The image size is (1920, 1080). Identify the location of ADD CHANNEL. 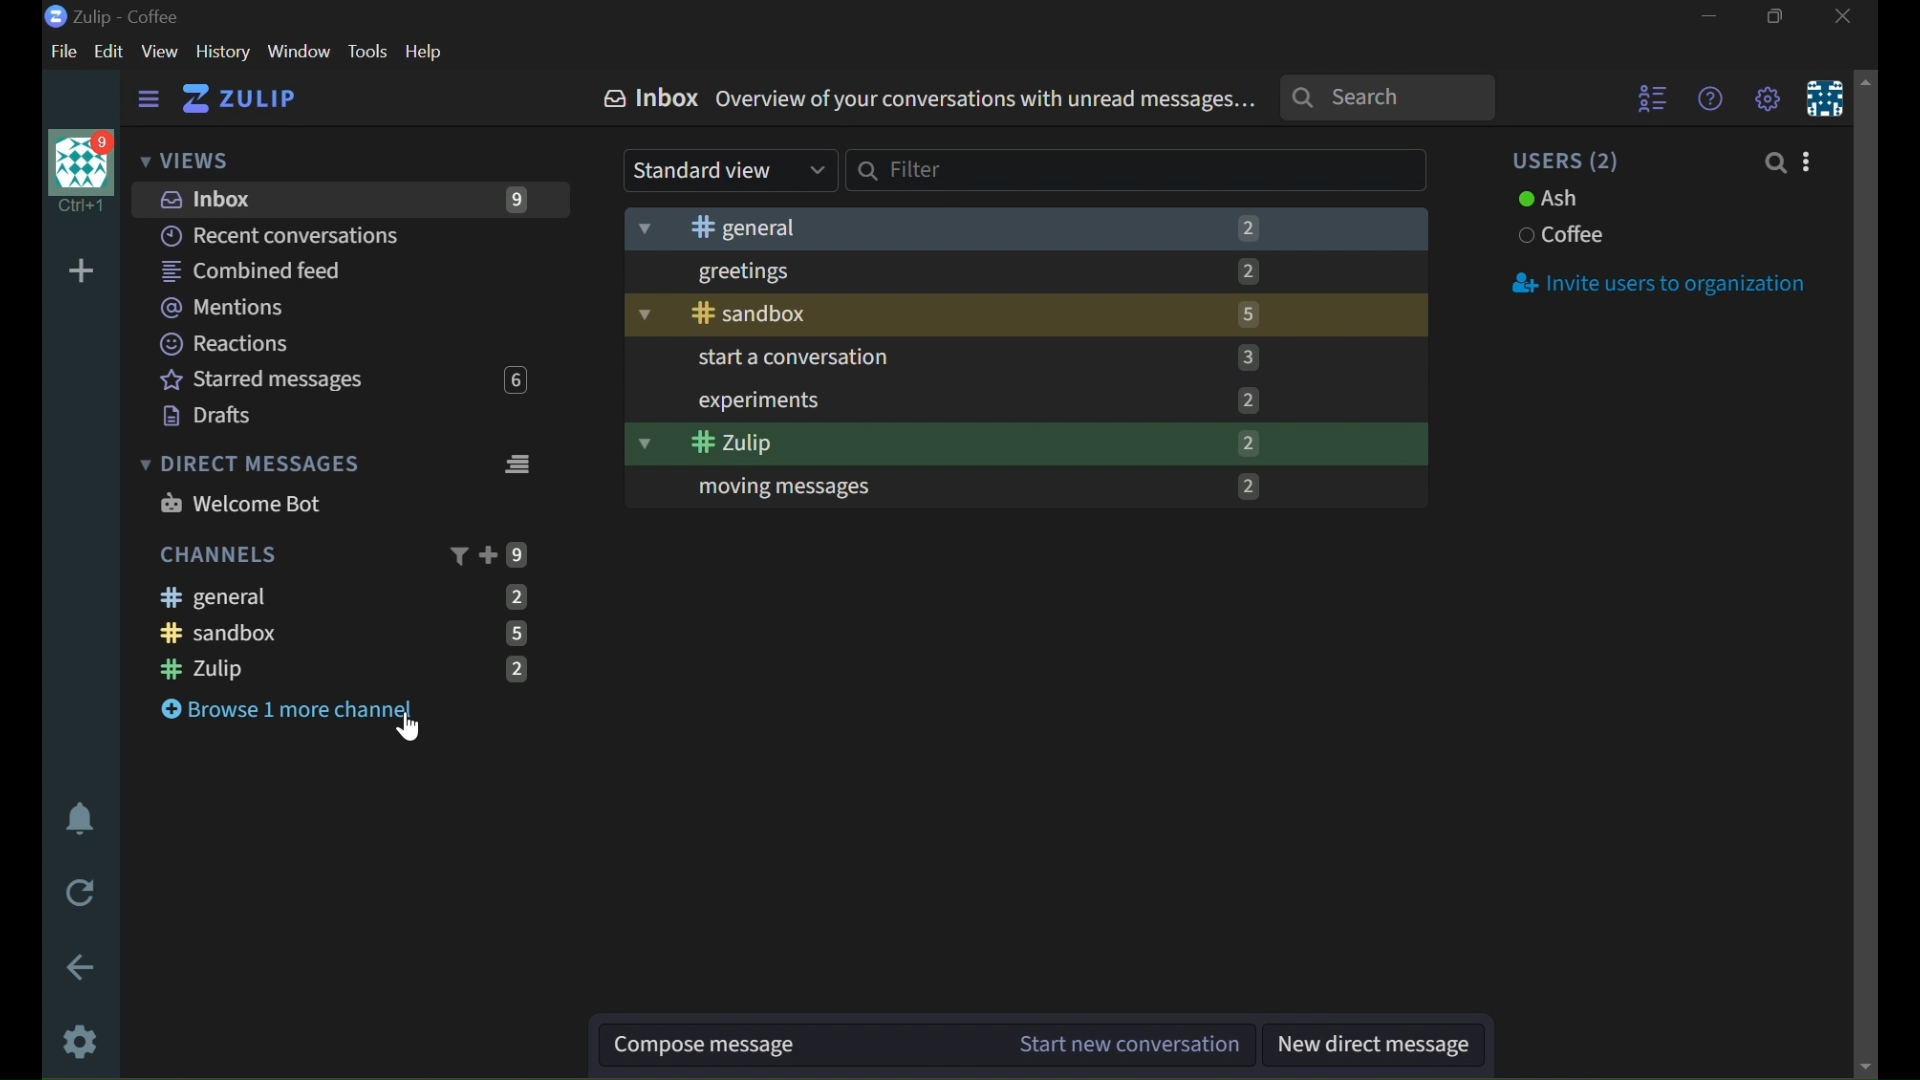
(487, 557).